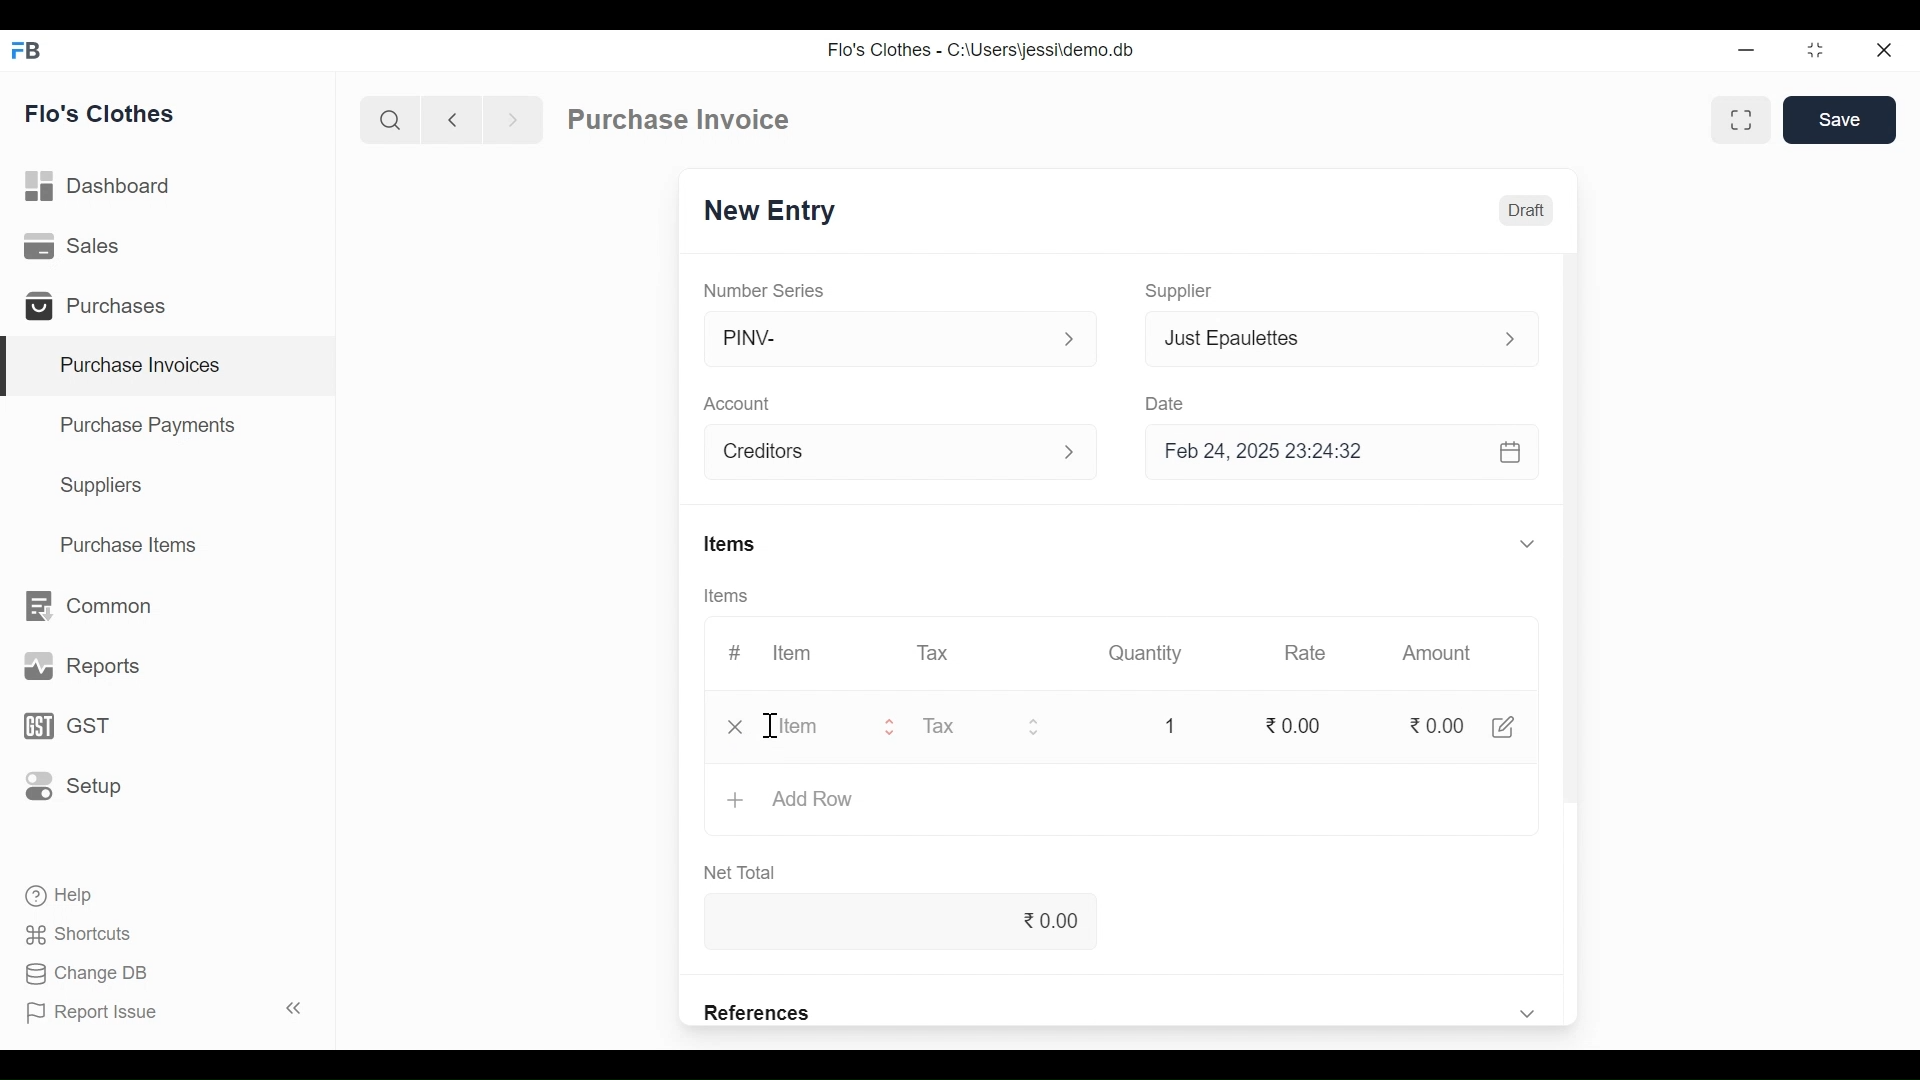 The image size is (1920, 1080). What do you see at coordinates (66, 896) in the screenshot?
I see `Help` at bounding box center [66, 896].